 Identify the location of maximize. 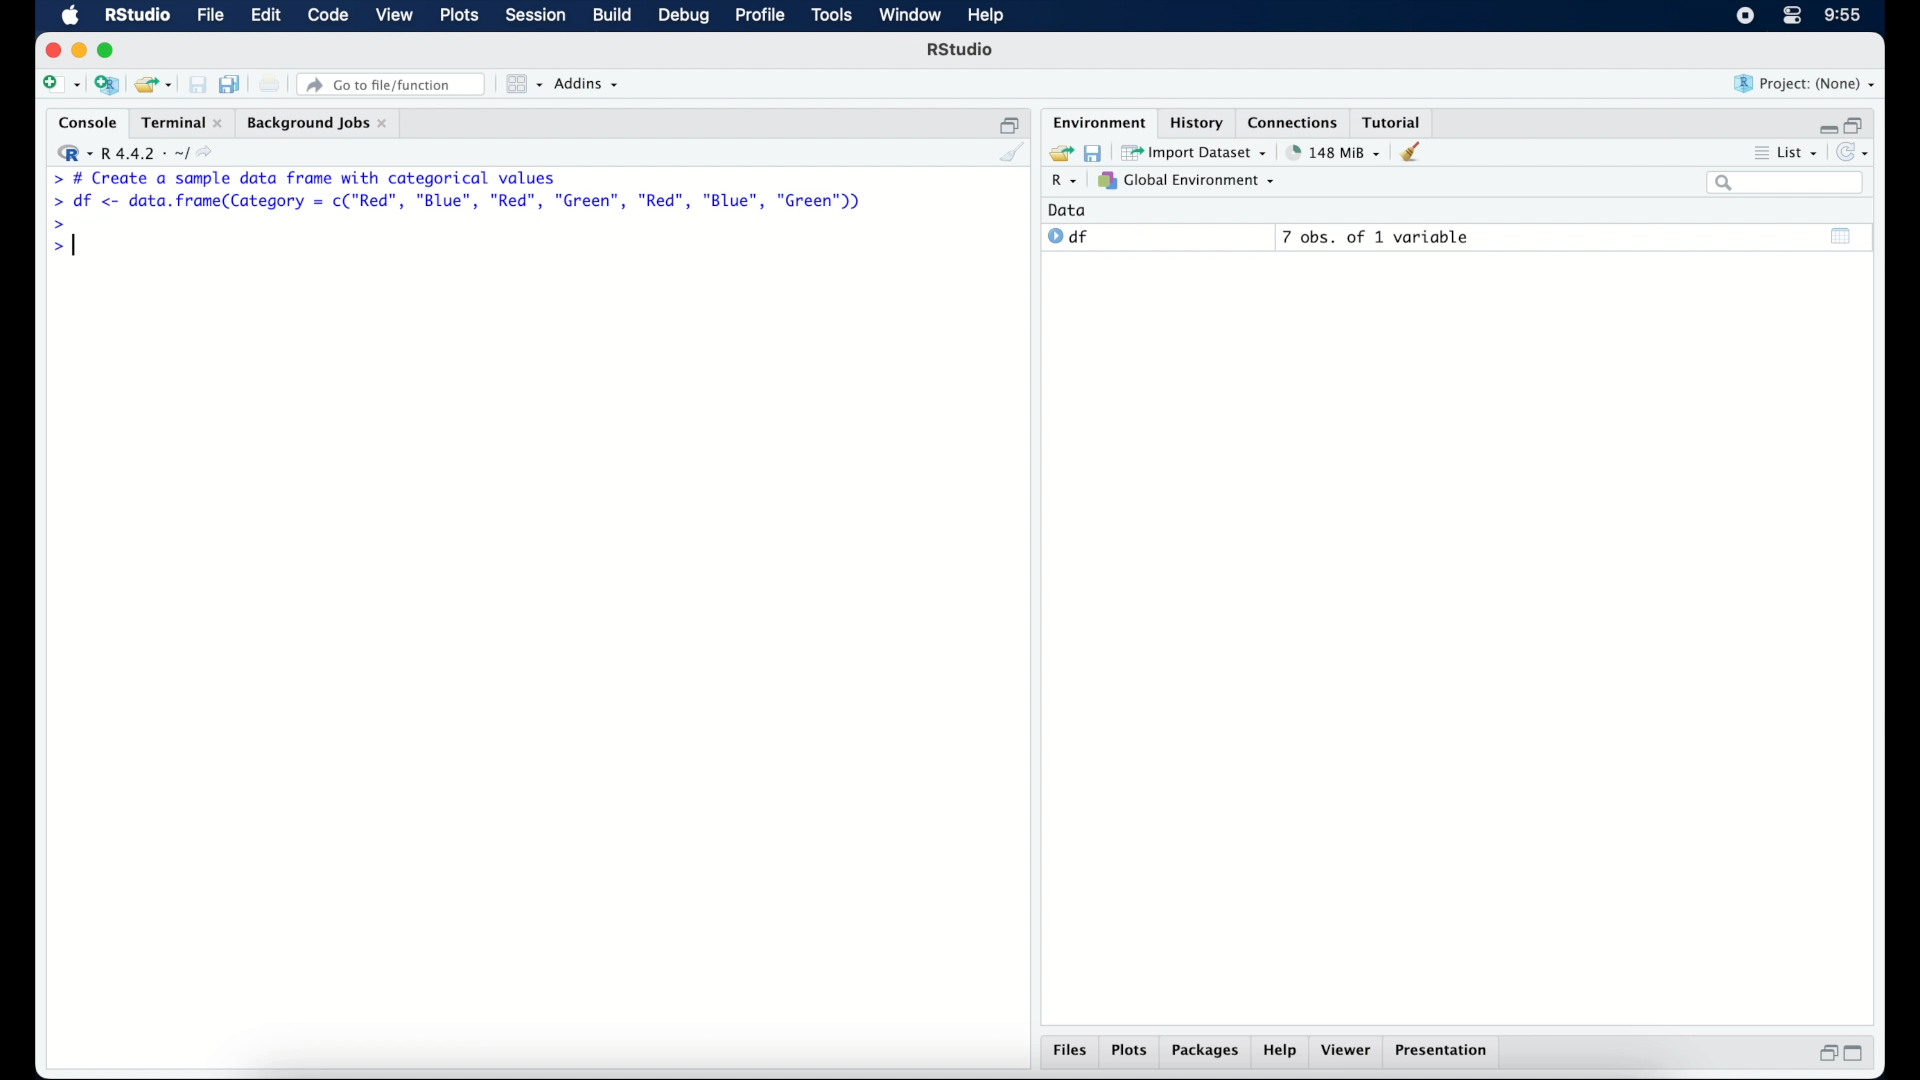
(109, 52).